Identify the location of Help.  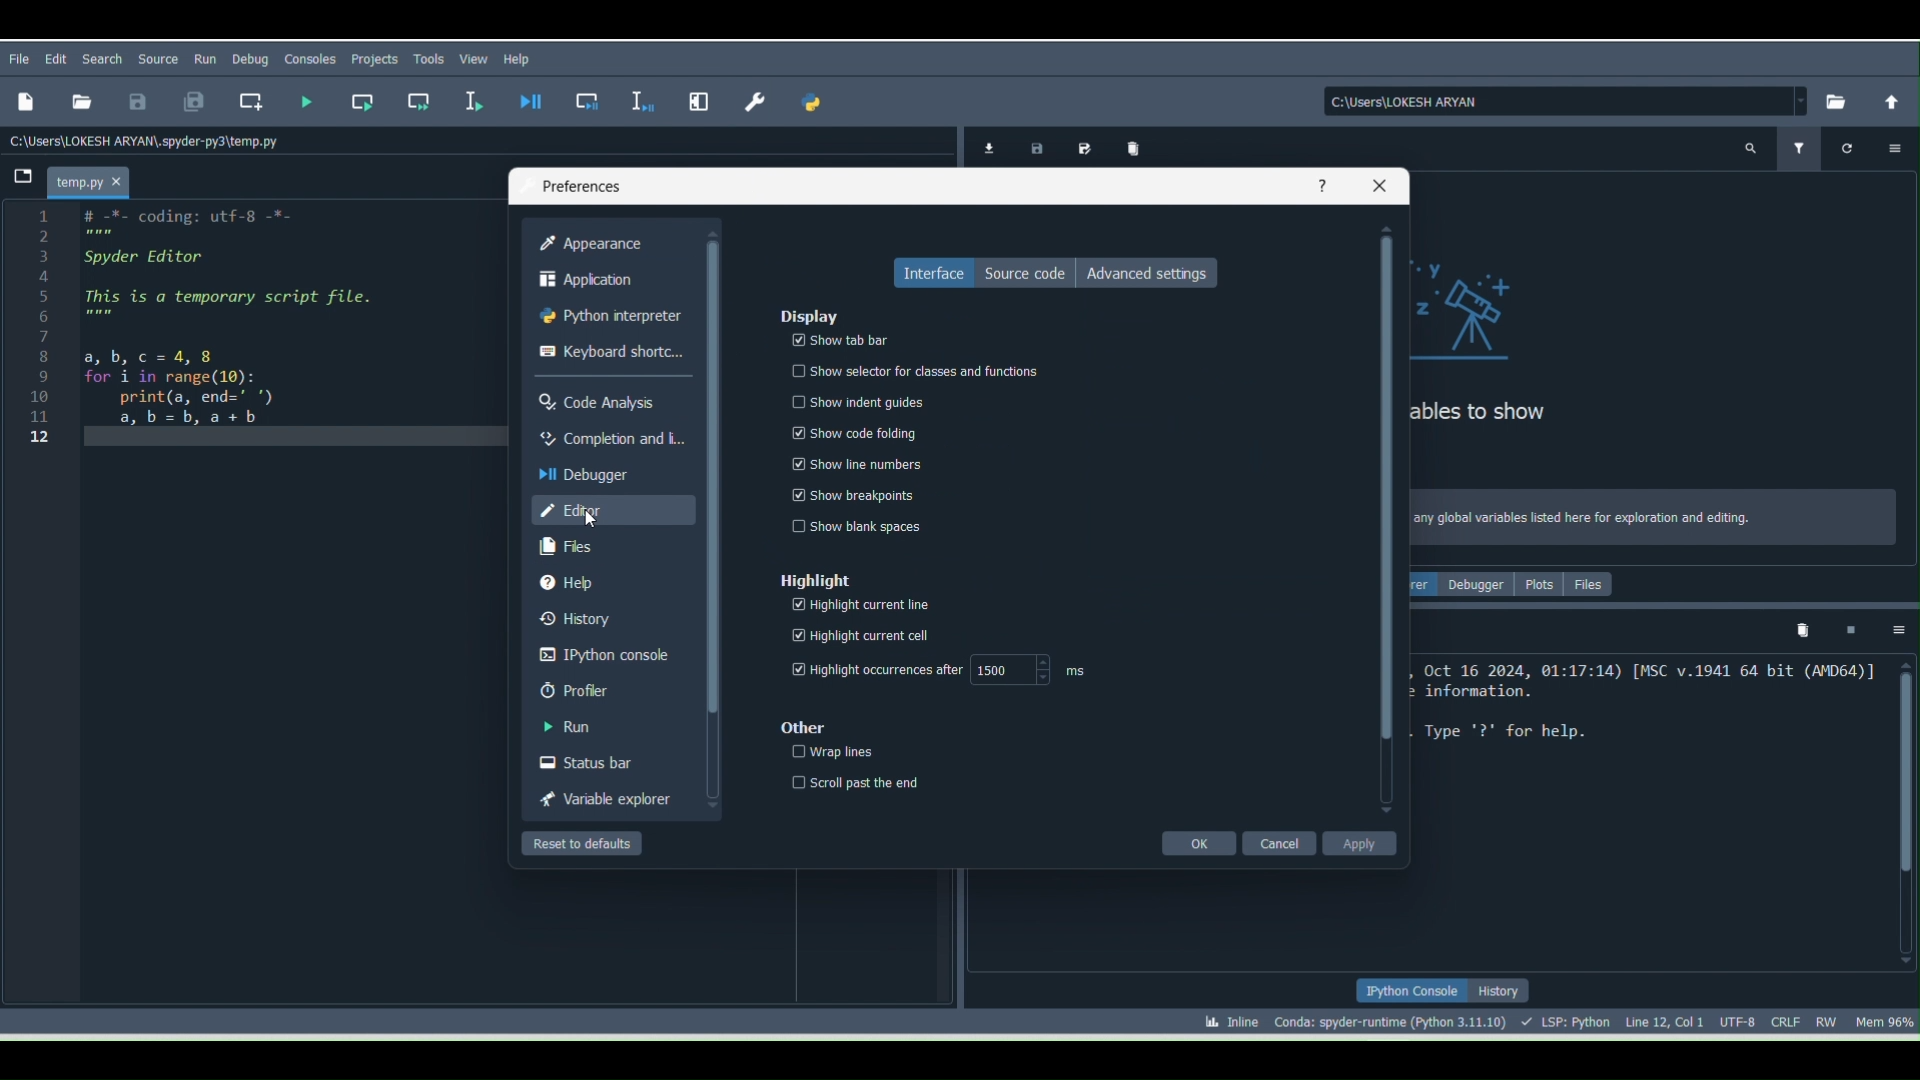
(522, 58).